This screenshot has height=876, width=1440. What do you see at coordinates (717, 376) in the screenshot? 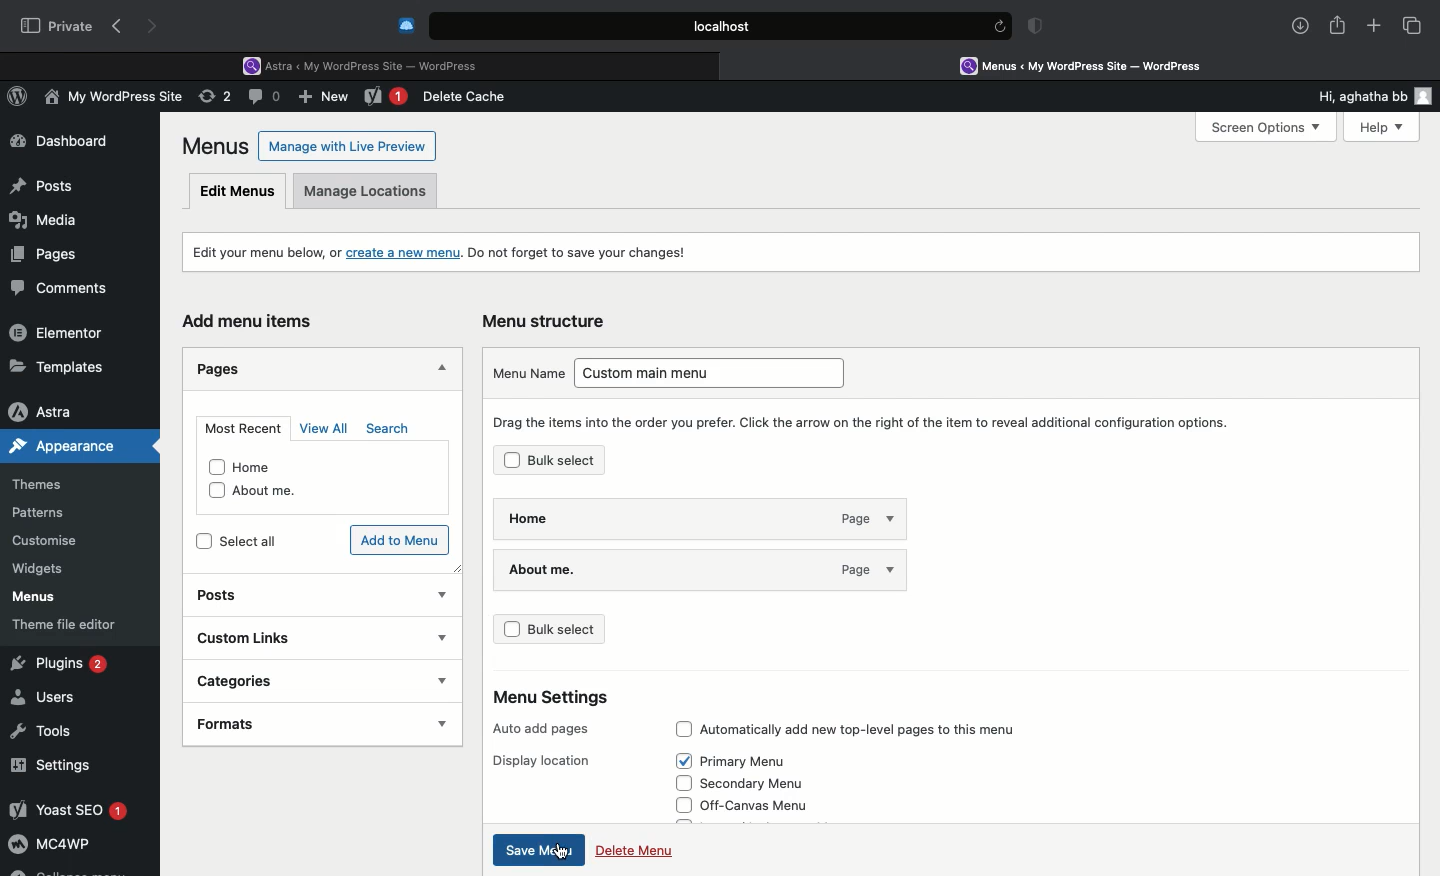
I see `Custom main menu` at bounding box center [717, 376].